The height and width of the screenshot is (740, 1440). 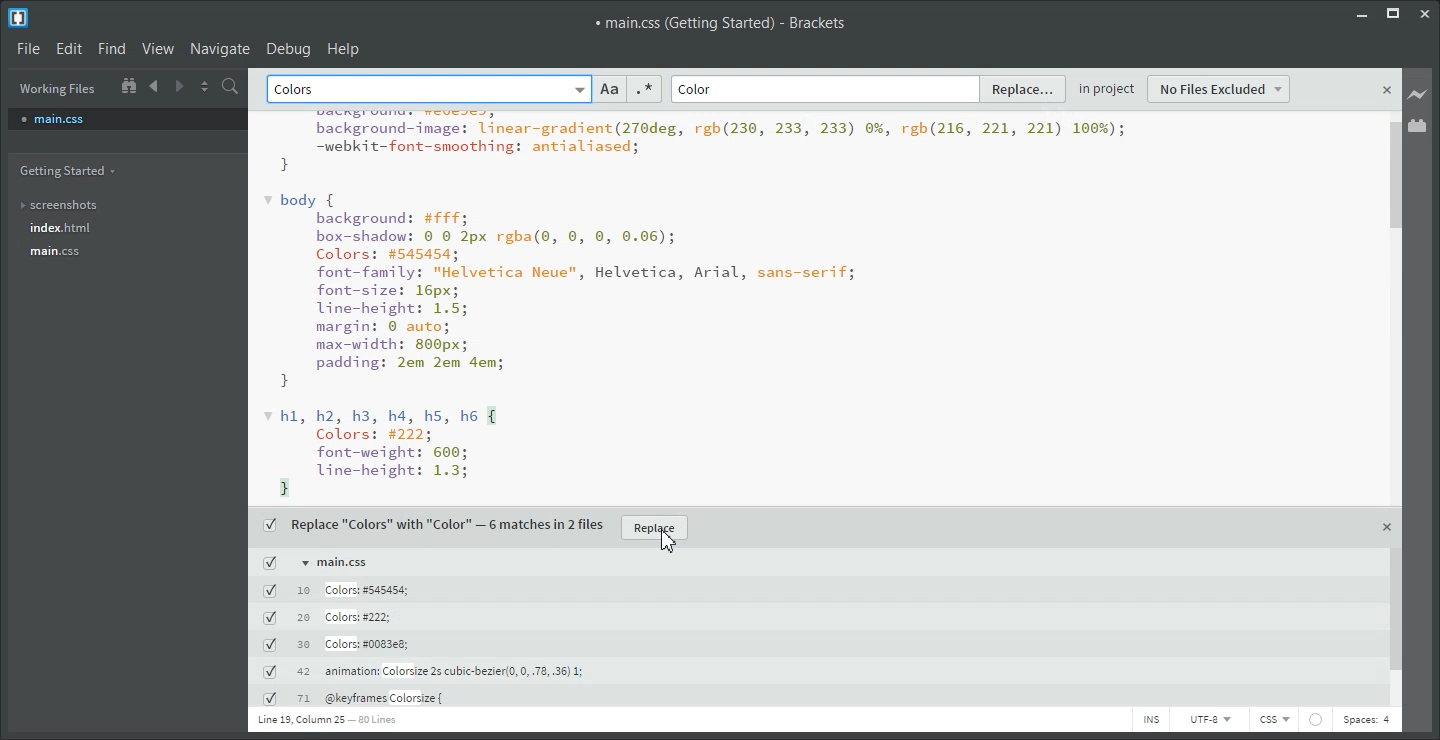 I want to click on CSS, so click(x=1274, y=720).